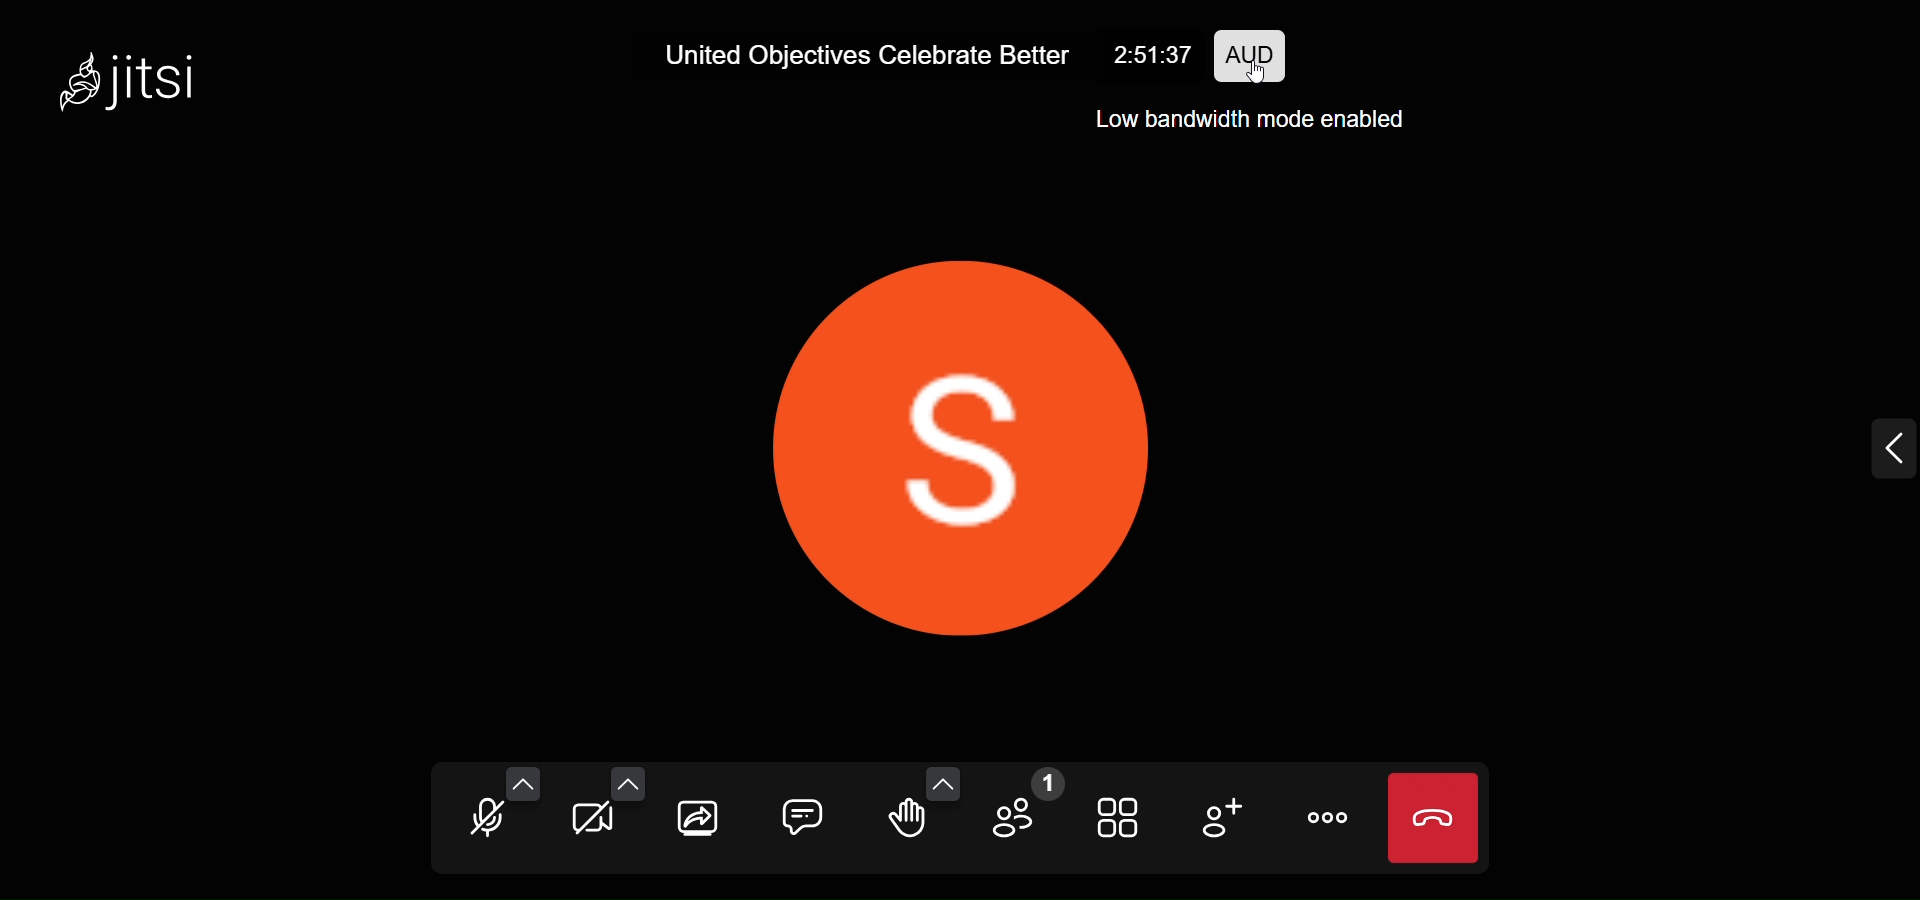 This screenshot has height=900, width=1920. Describe the element at coordinates (1252, 120) in the screenshot. I see `Low Bandwidth mode enabled` at that location.